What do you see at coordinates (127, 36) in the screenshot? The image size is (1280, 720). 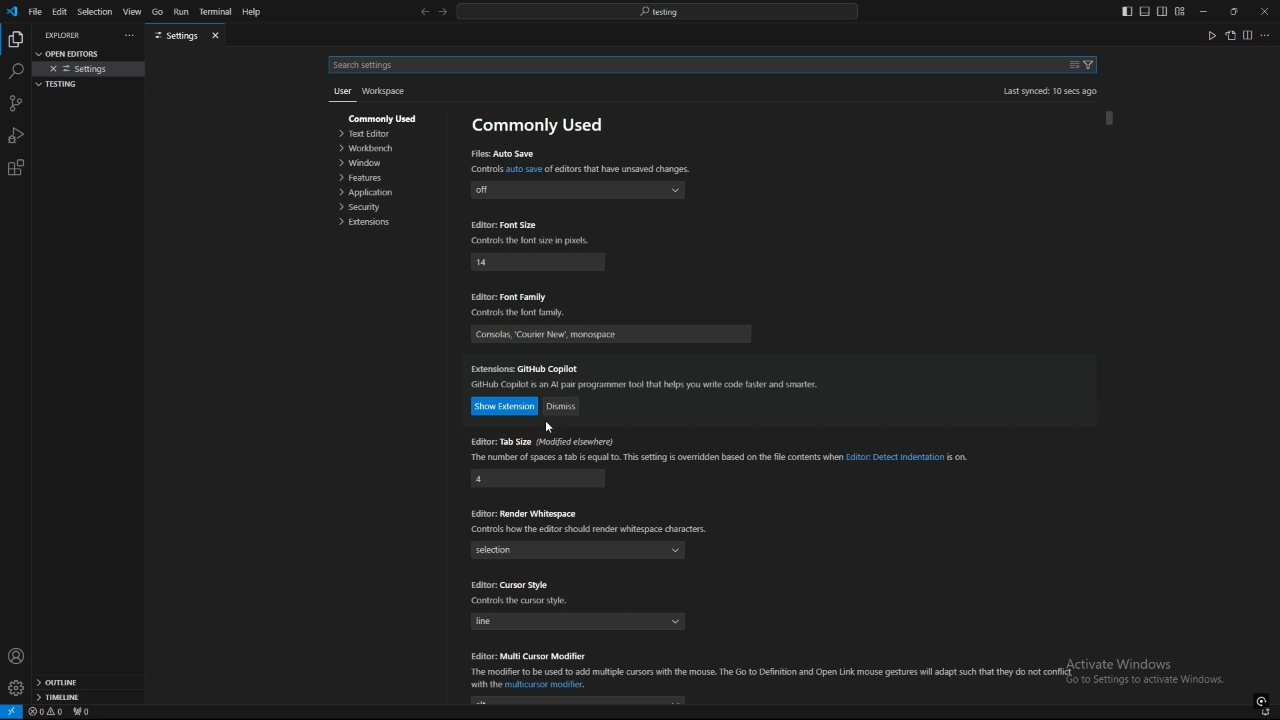 I see `more actions` at bounding box center [127, 36].